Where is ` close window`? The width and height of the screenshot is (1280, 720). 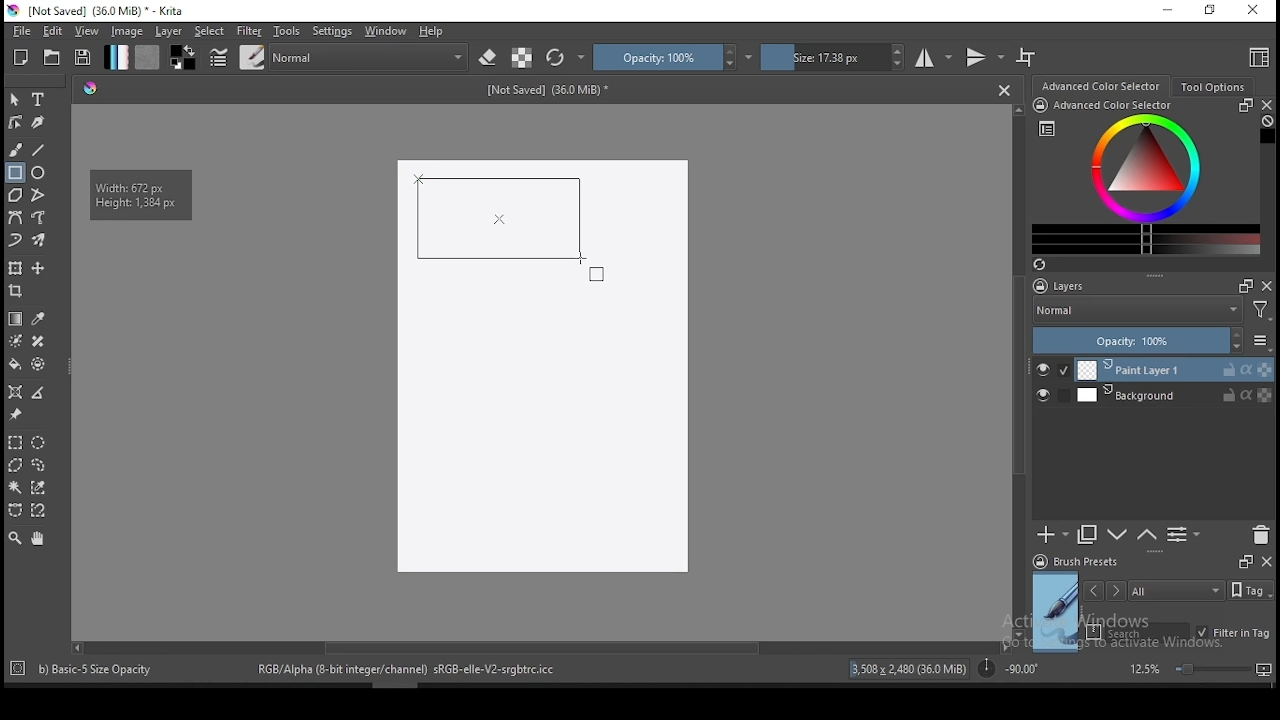  close window is located at coordinates (1255, 11).